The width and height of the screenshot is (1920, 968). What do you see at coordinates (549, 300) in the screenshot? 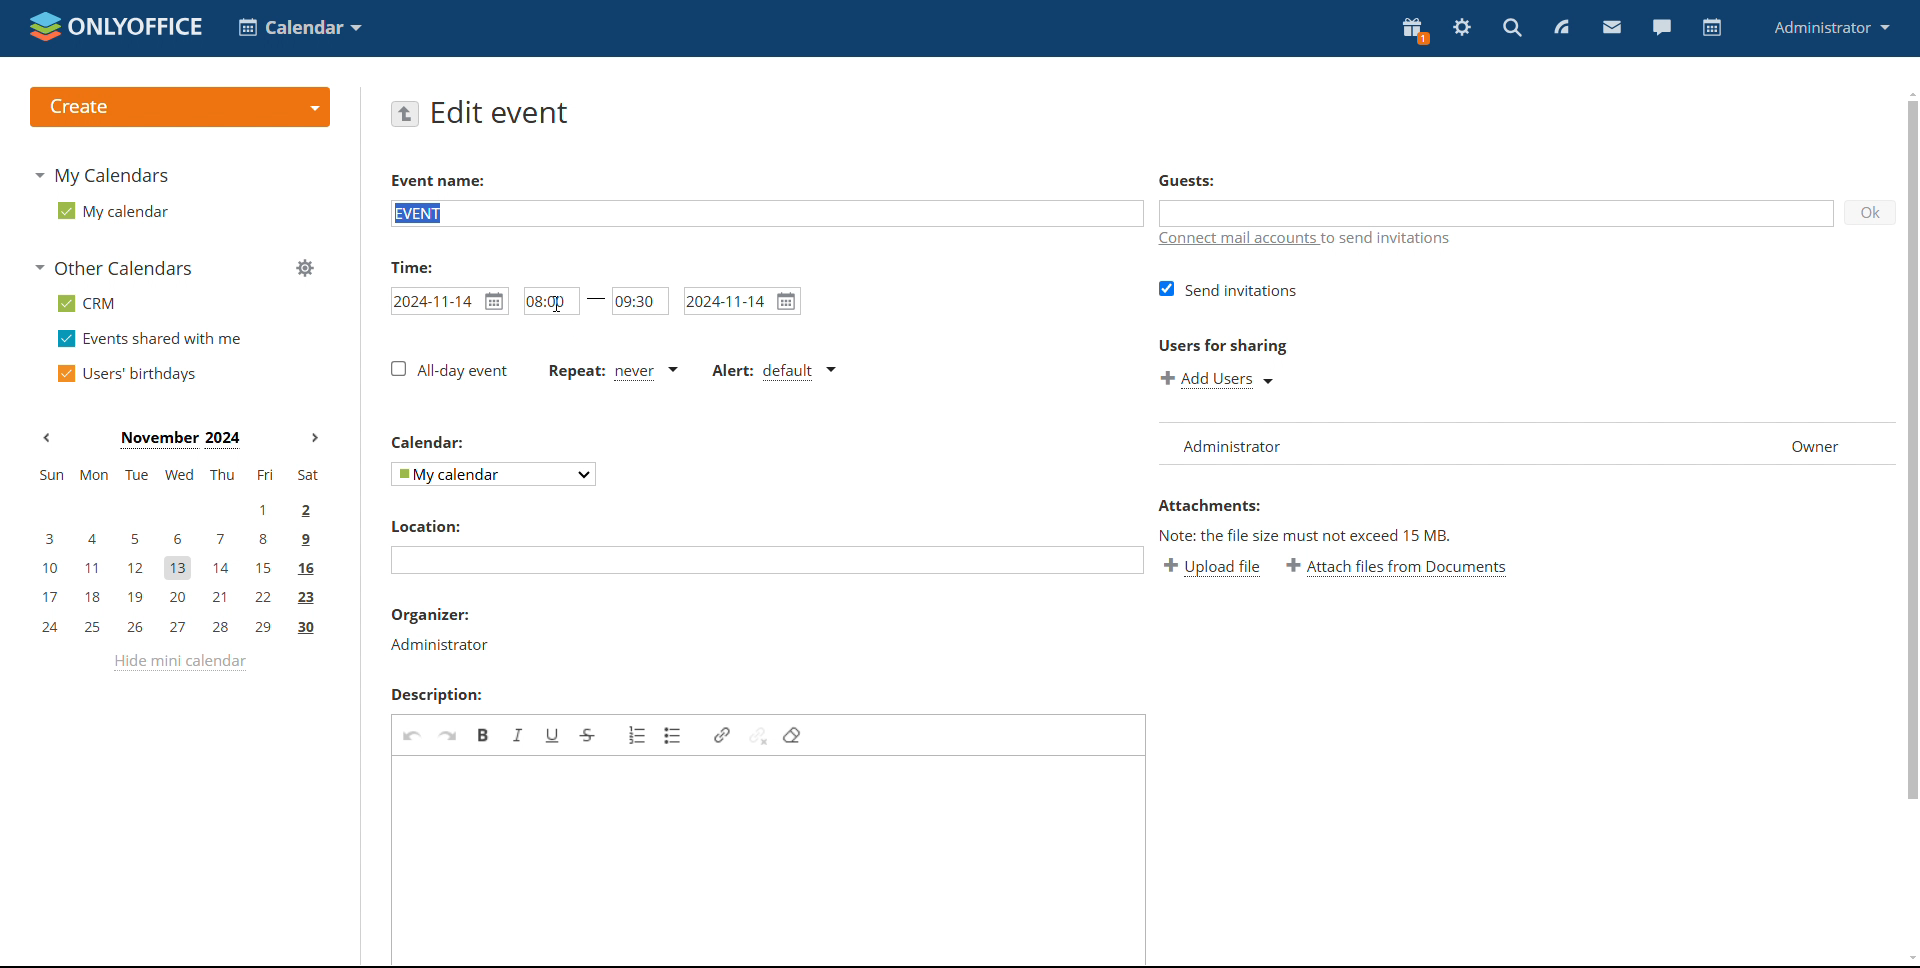
I see `start time` at bounding box center [549, 300].